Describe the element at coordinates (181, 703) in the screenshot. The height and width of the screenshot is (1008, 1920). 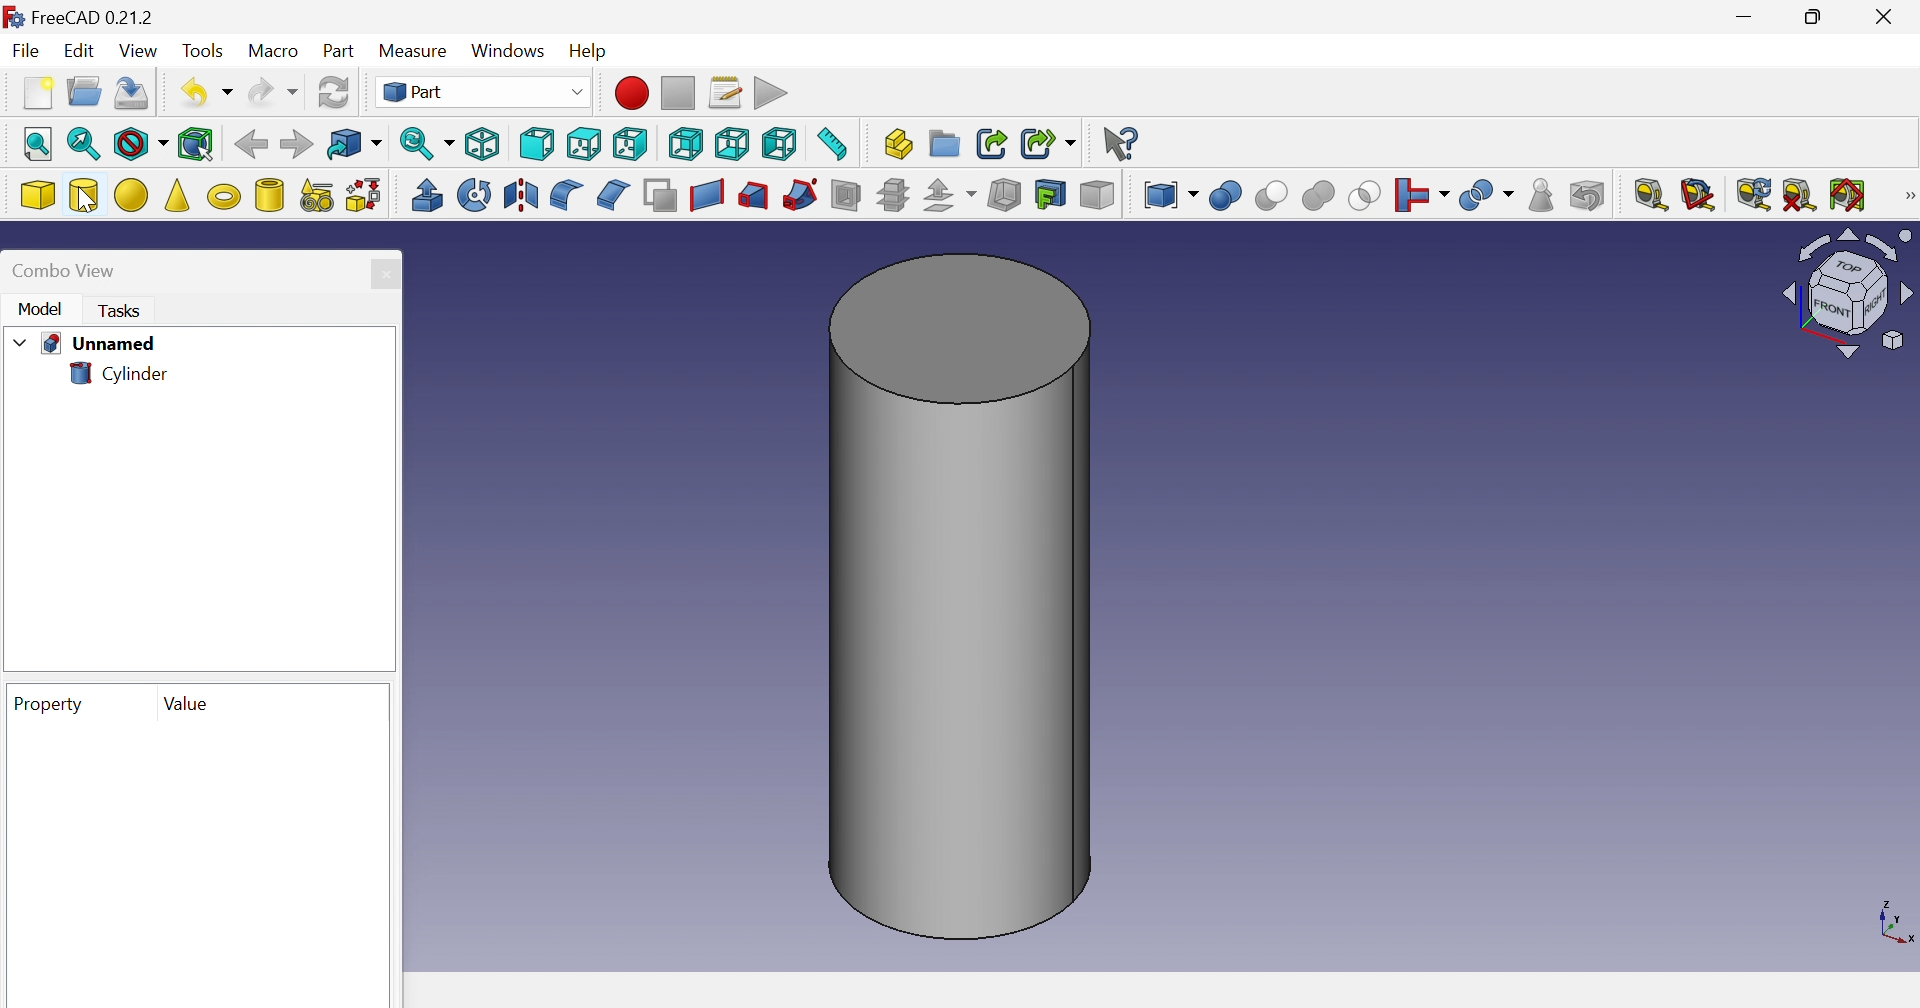
I see `Value` at that location.